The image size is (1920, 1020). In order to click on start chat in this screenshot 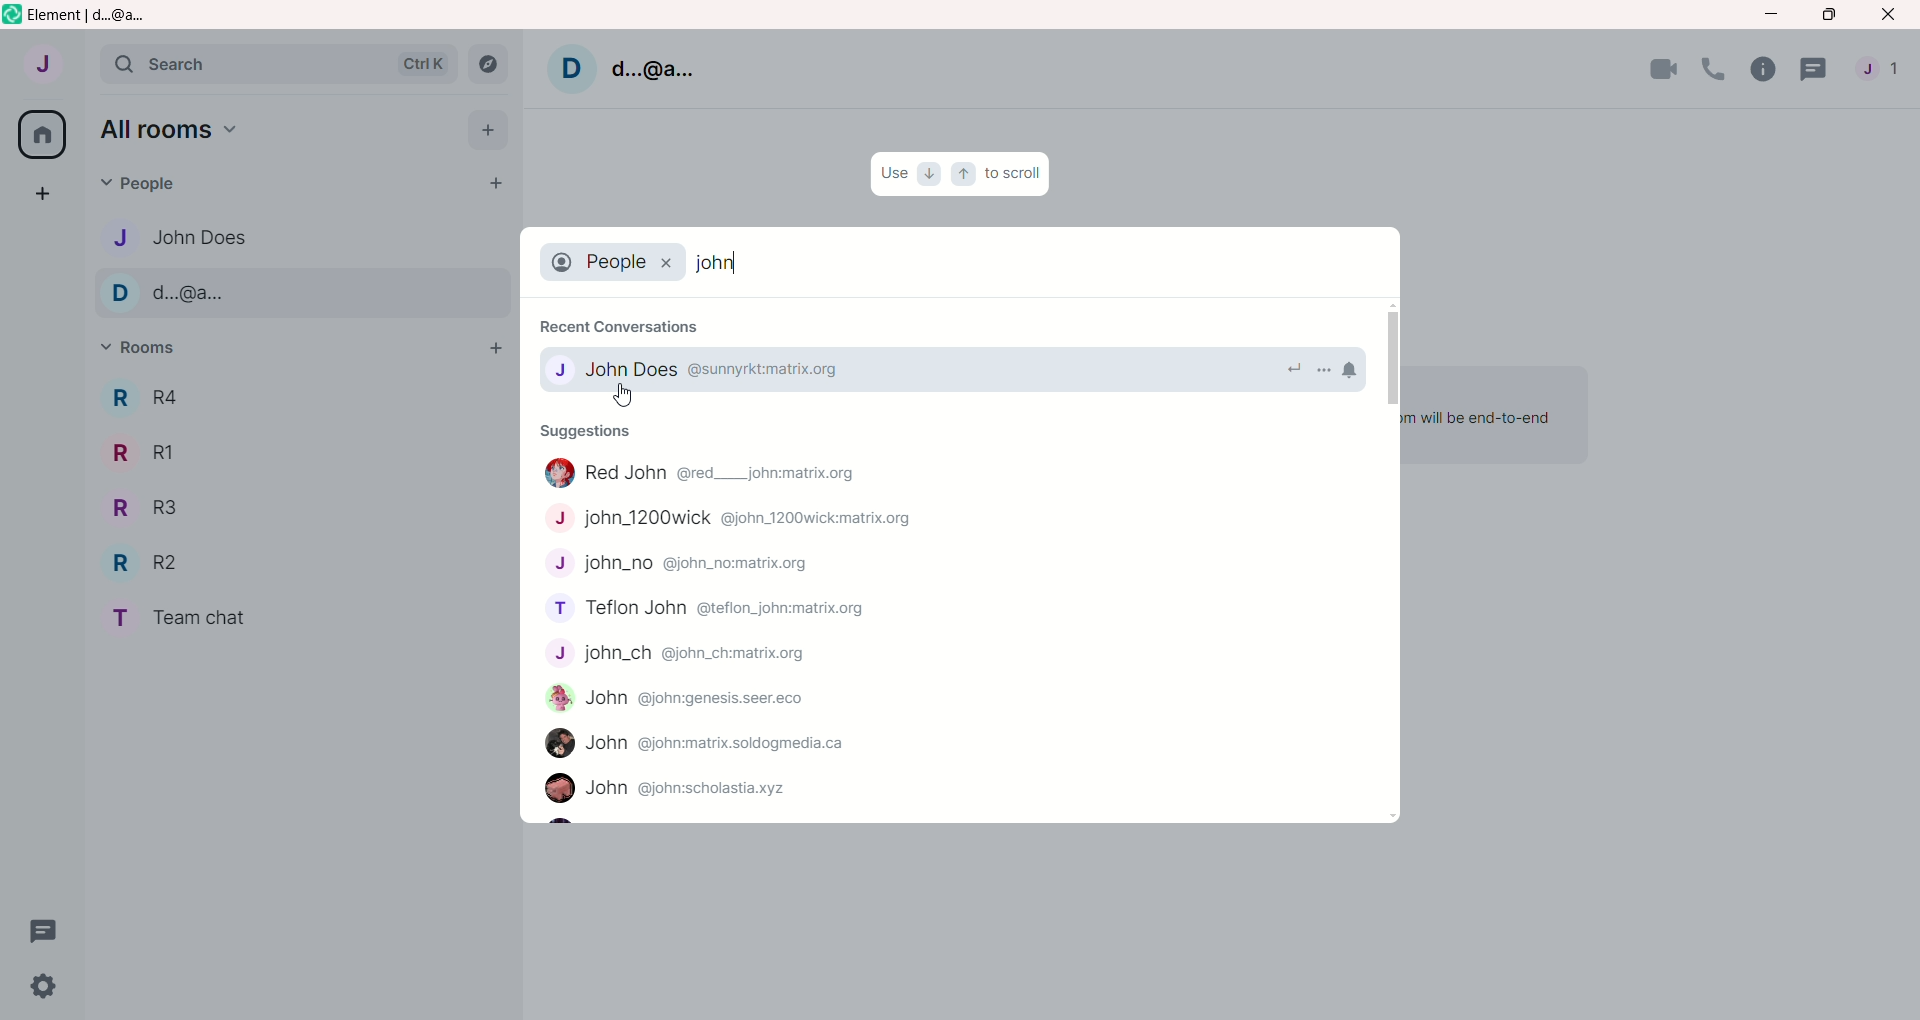, I will do `click(488, 186)`.